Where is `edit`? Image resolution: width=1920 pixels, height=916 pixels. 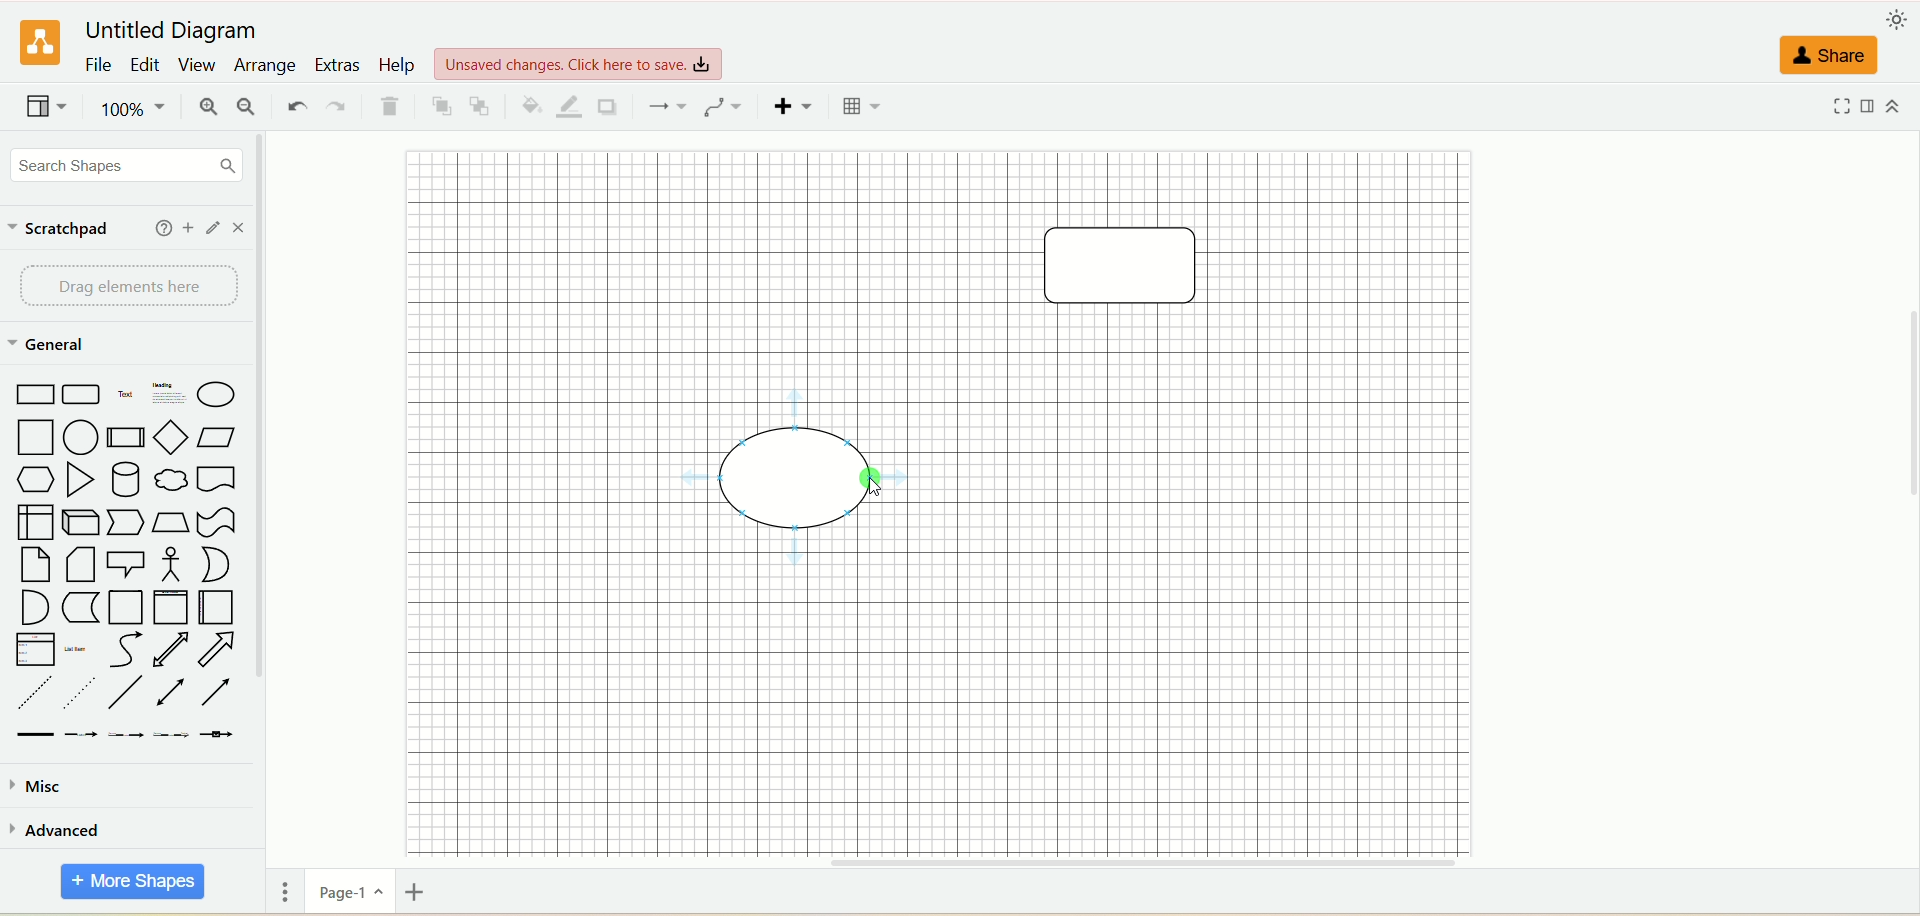 edit is located at coordinates (147, 67).